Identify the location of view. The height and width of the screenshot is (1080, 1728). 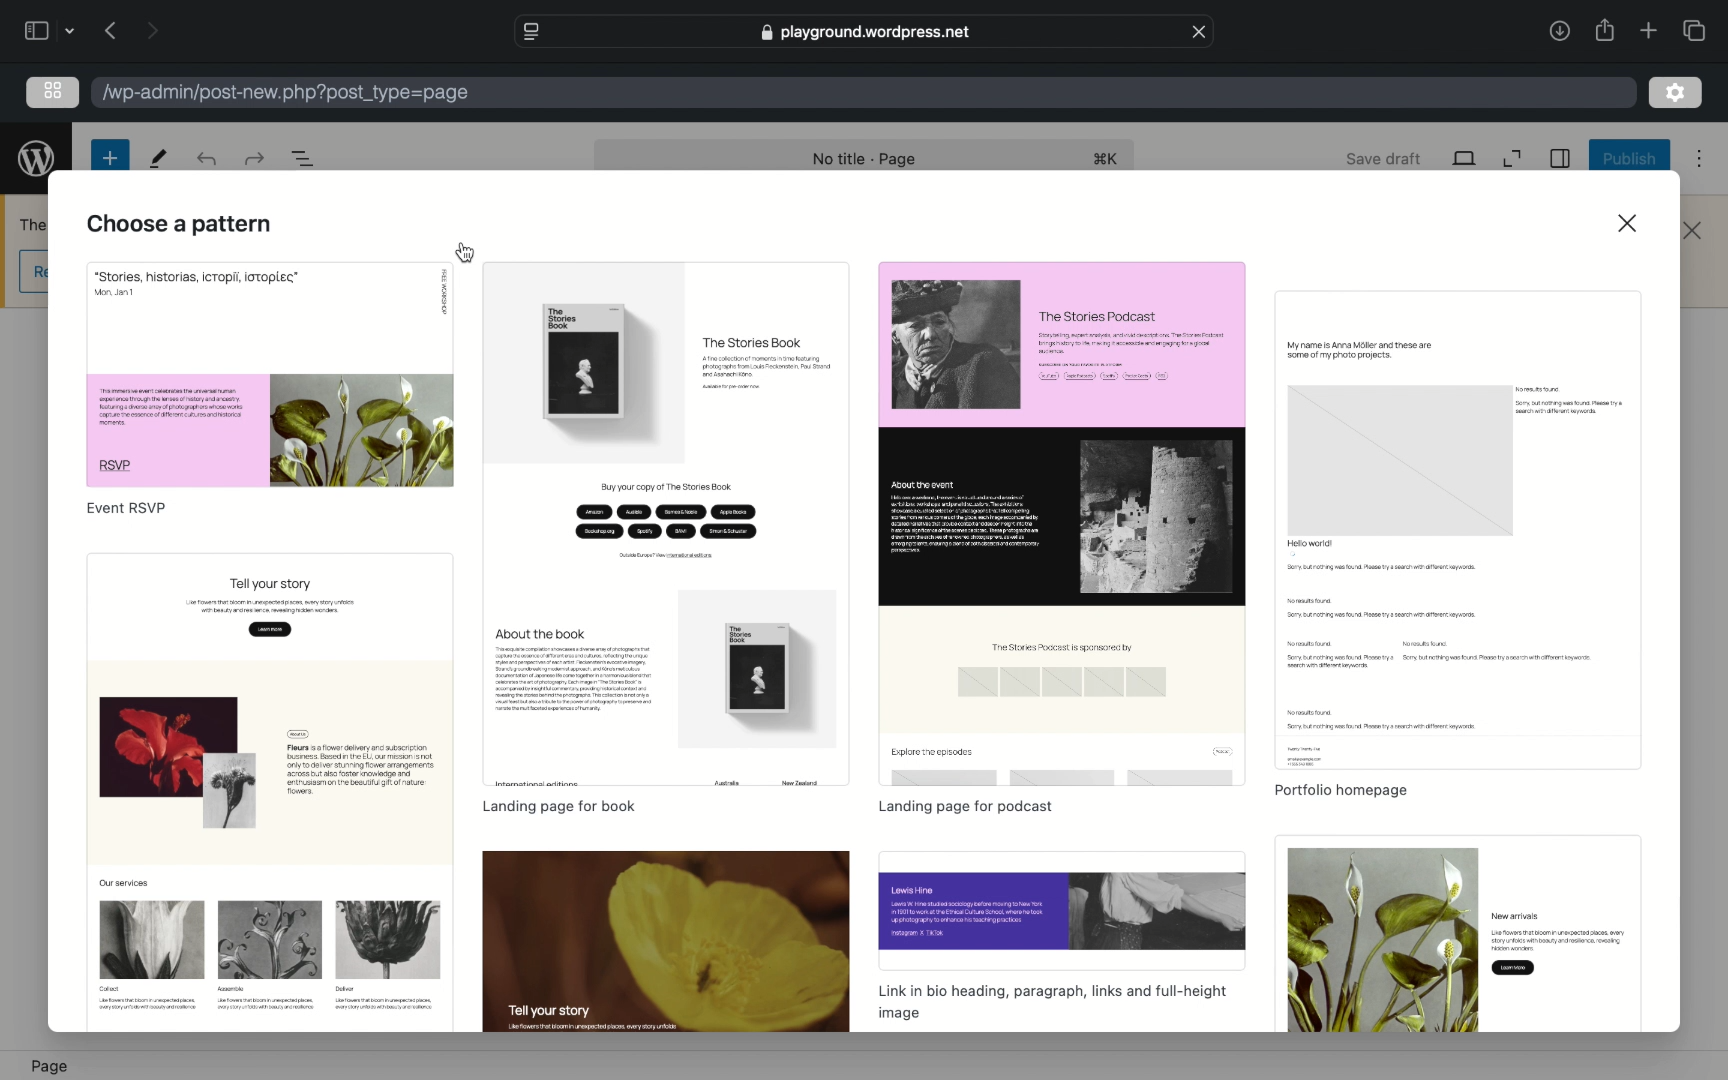
(1463, 157).